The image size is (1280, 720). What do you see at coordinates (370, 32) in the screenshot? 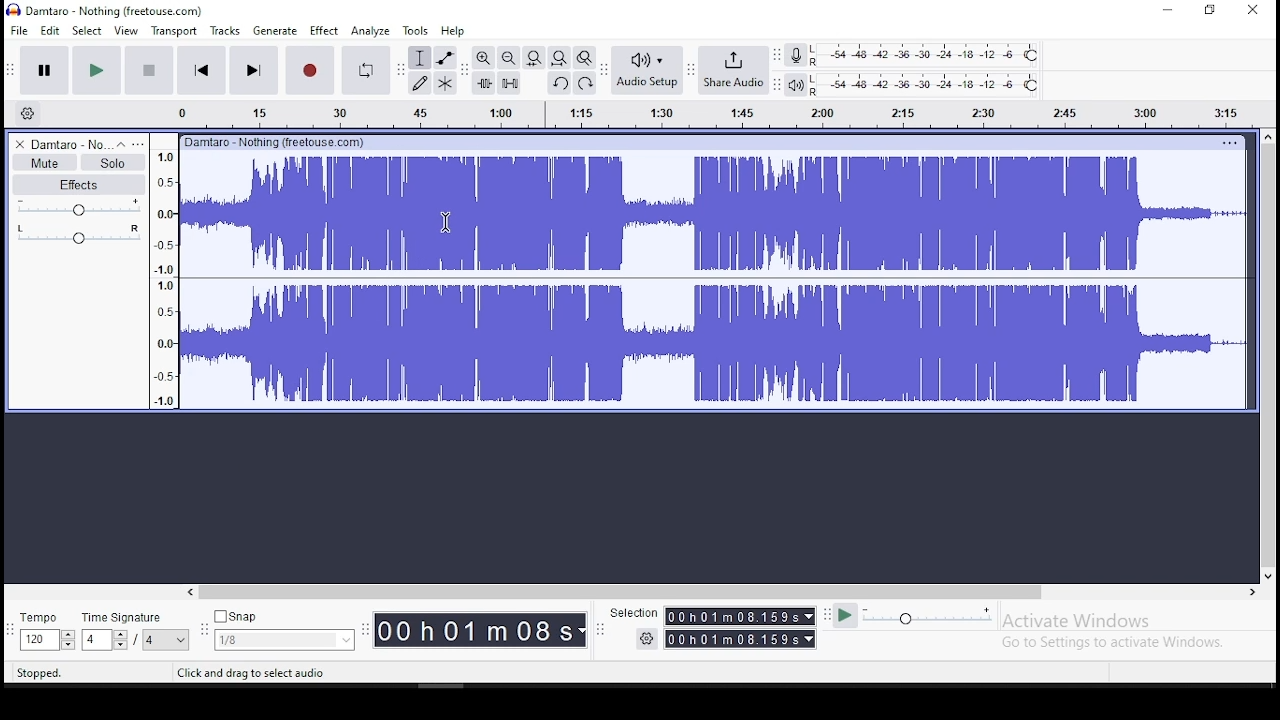
I see `analyze` at bounding box center [370, 32].